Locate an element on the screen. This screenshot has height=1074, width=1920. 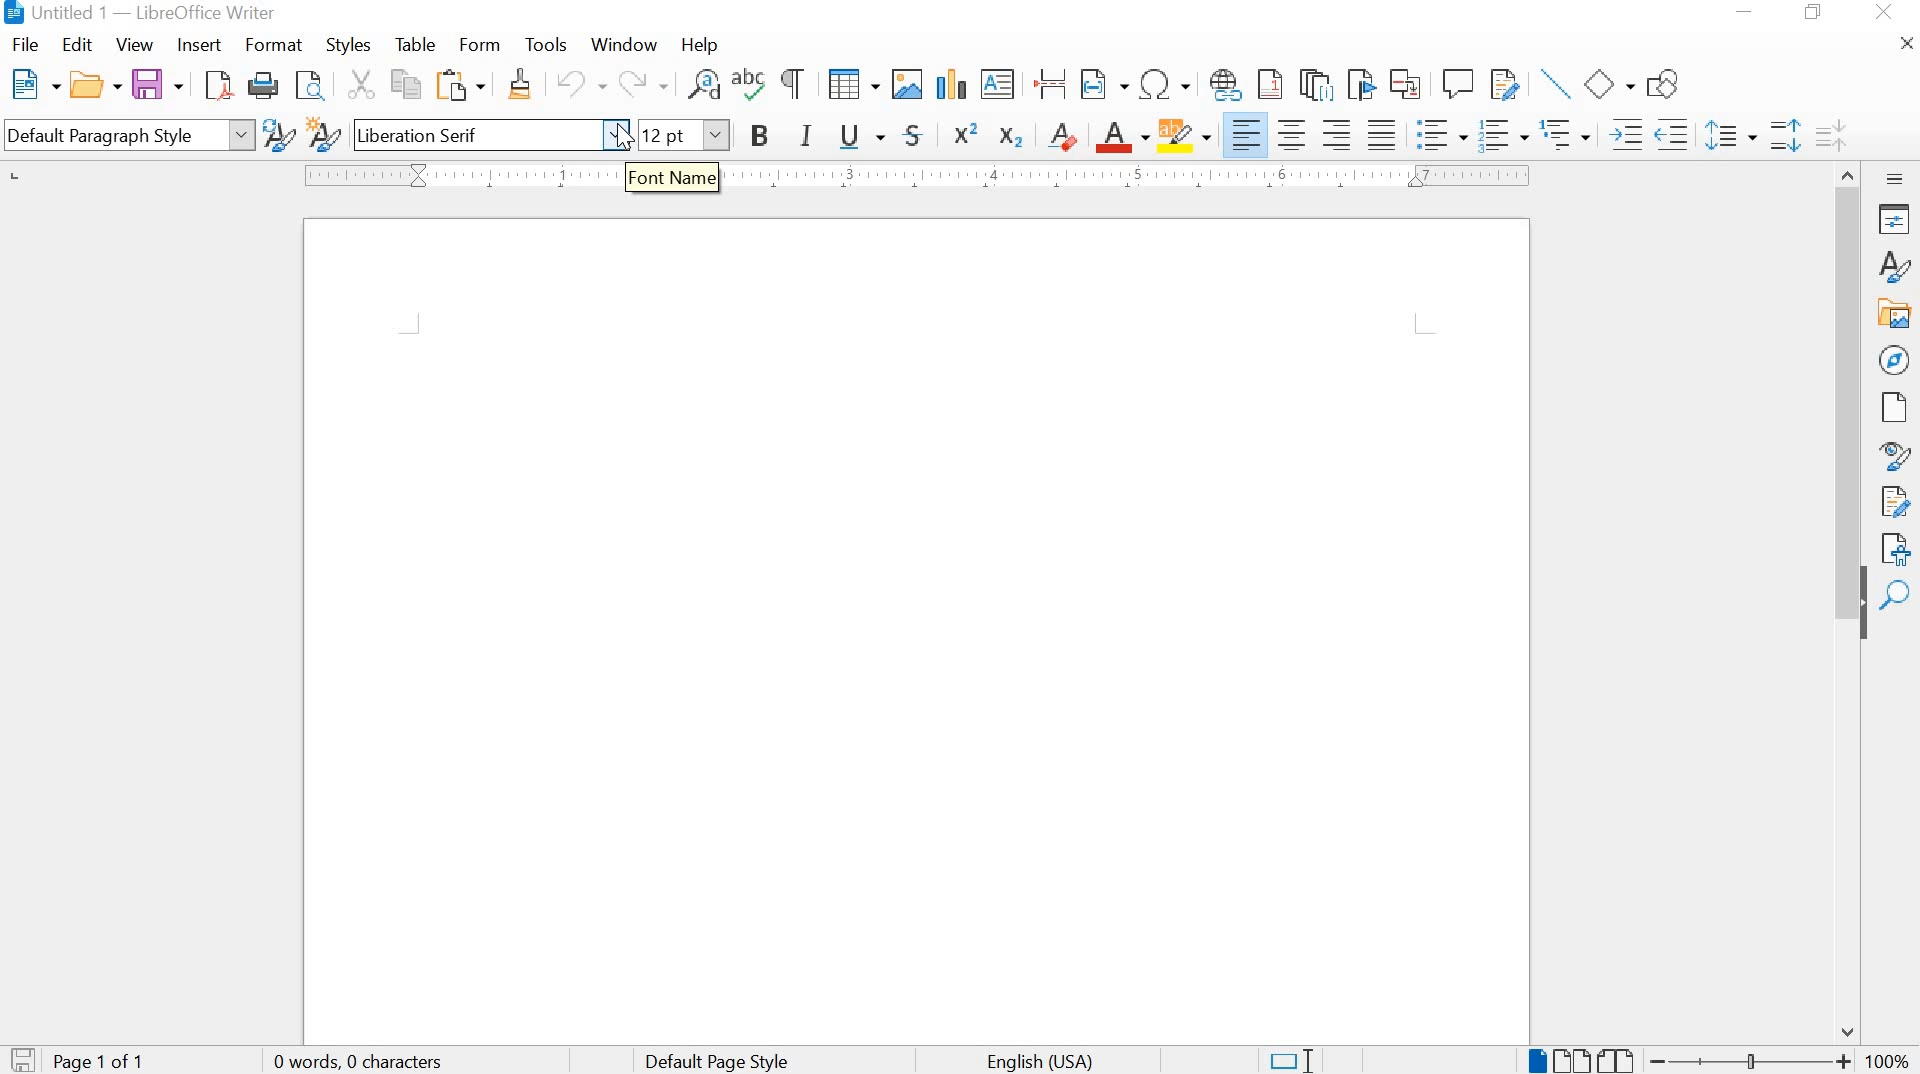
ALIGN RIGHT is located at coordinates (1340, 134).